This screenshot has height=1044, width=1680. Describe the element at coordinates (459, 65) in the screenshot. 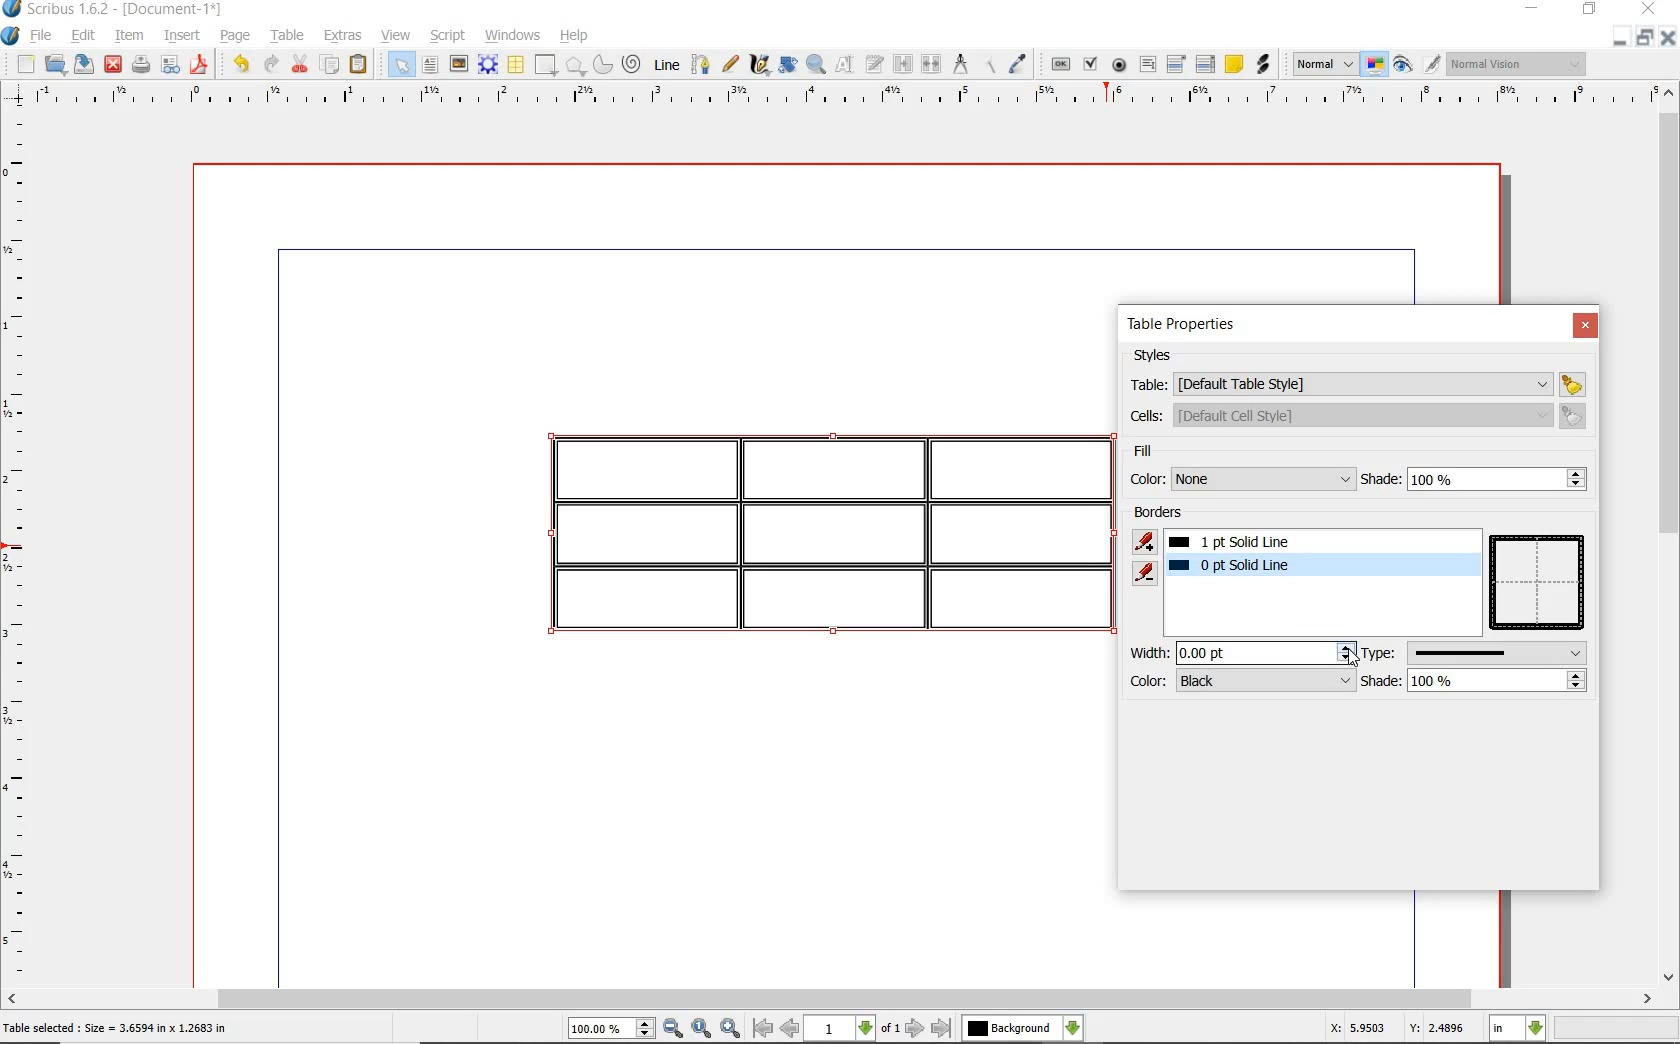

I see `image frame` at that location.